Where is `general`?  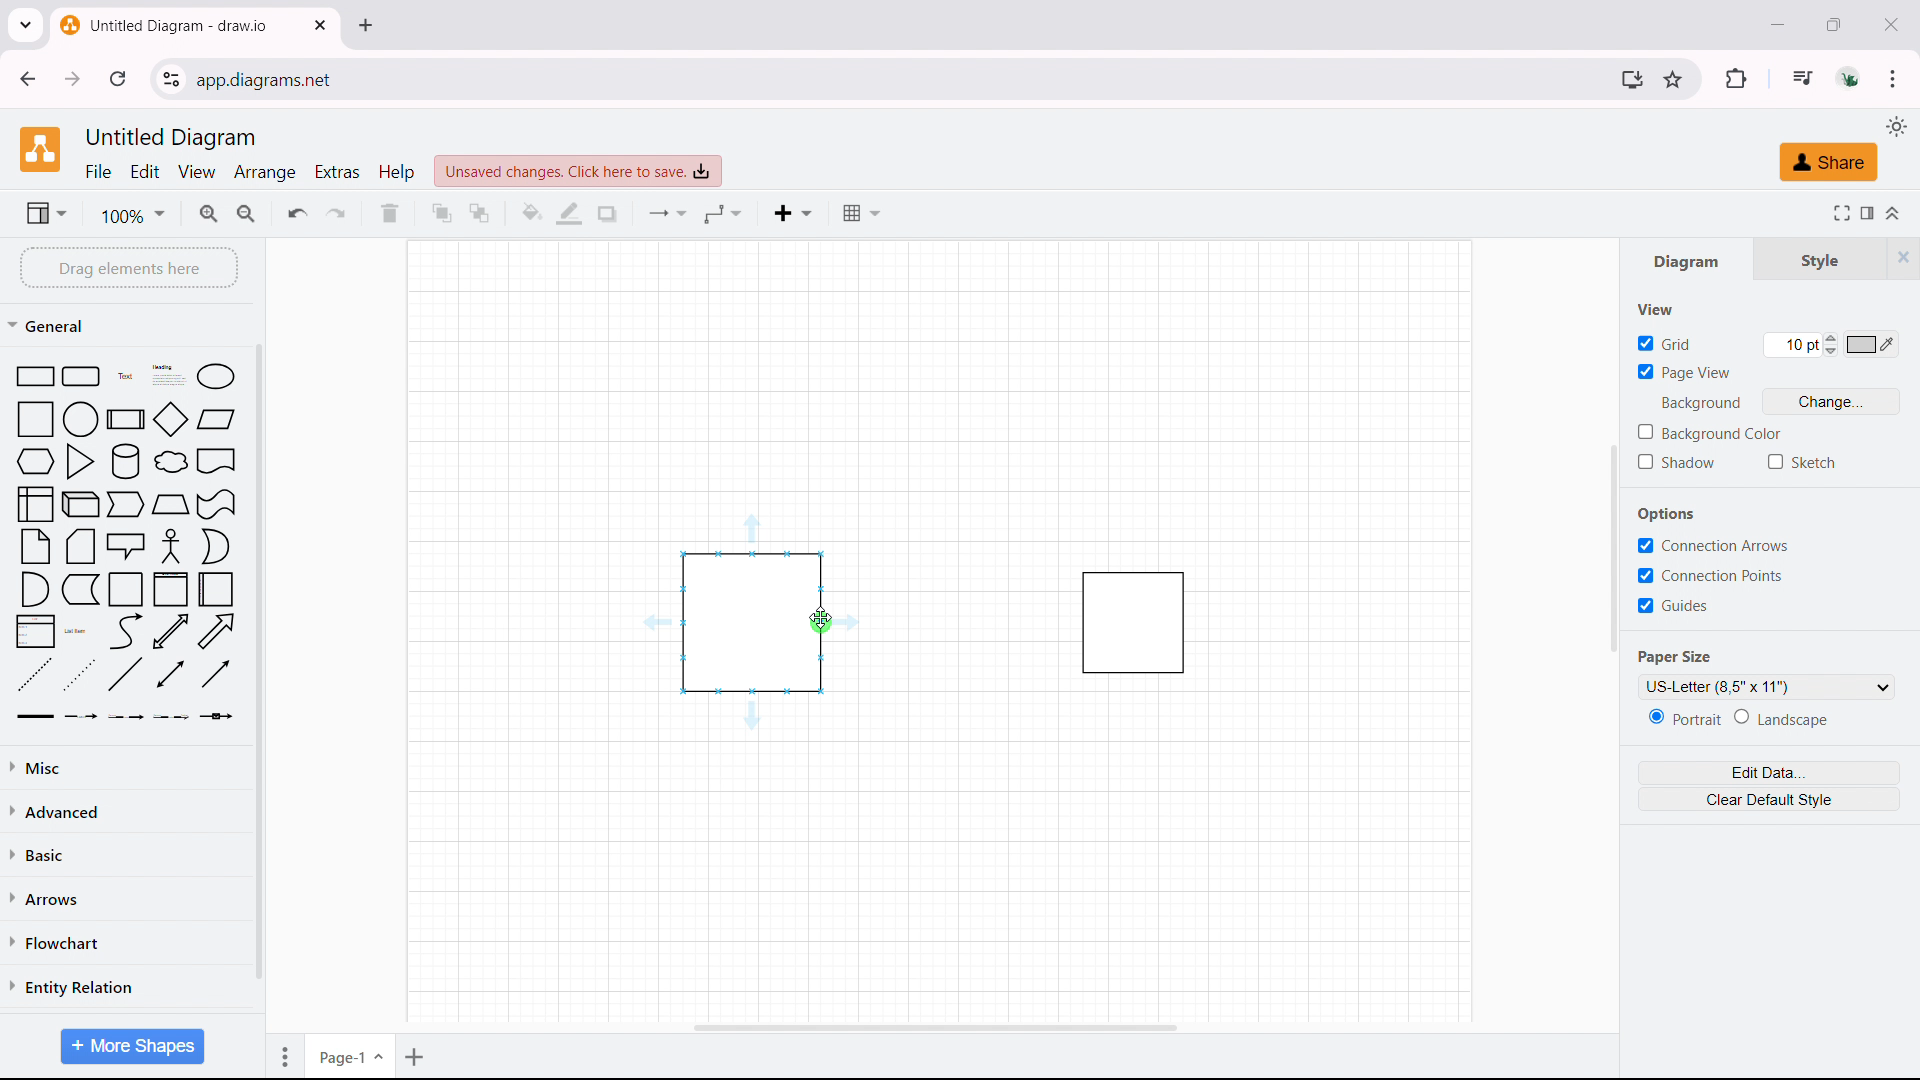
general is located at coordinates (52, 325).